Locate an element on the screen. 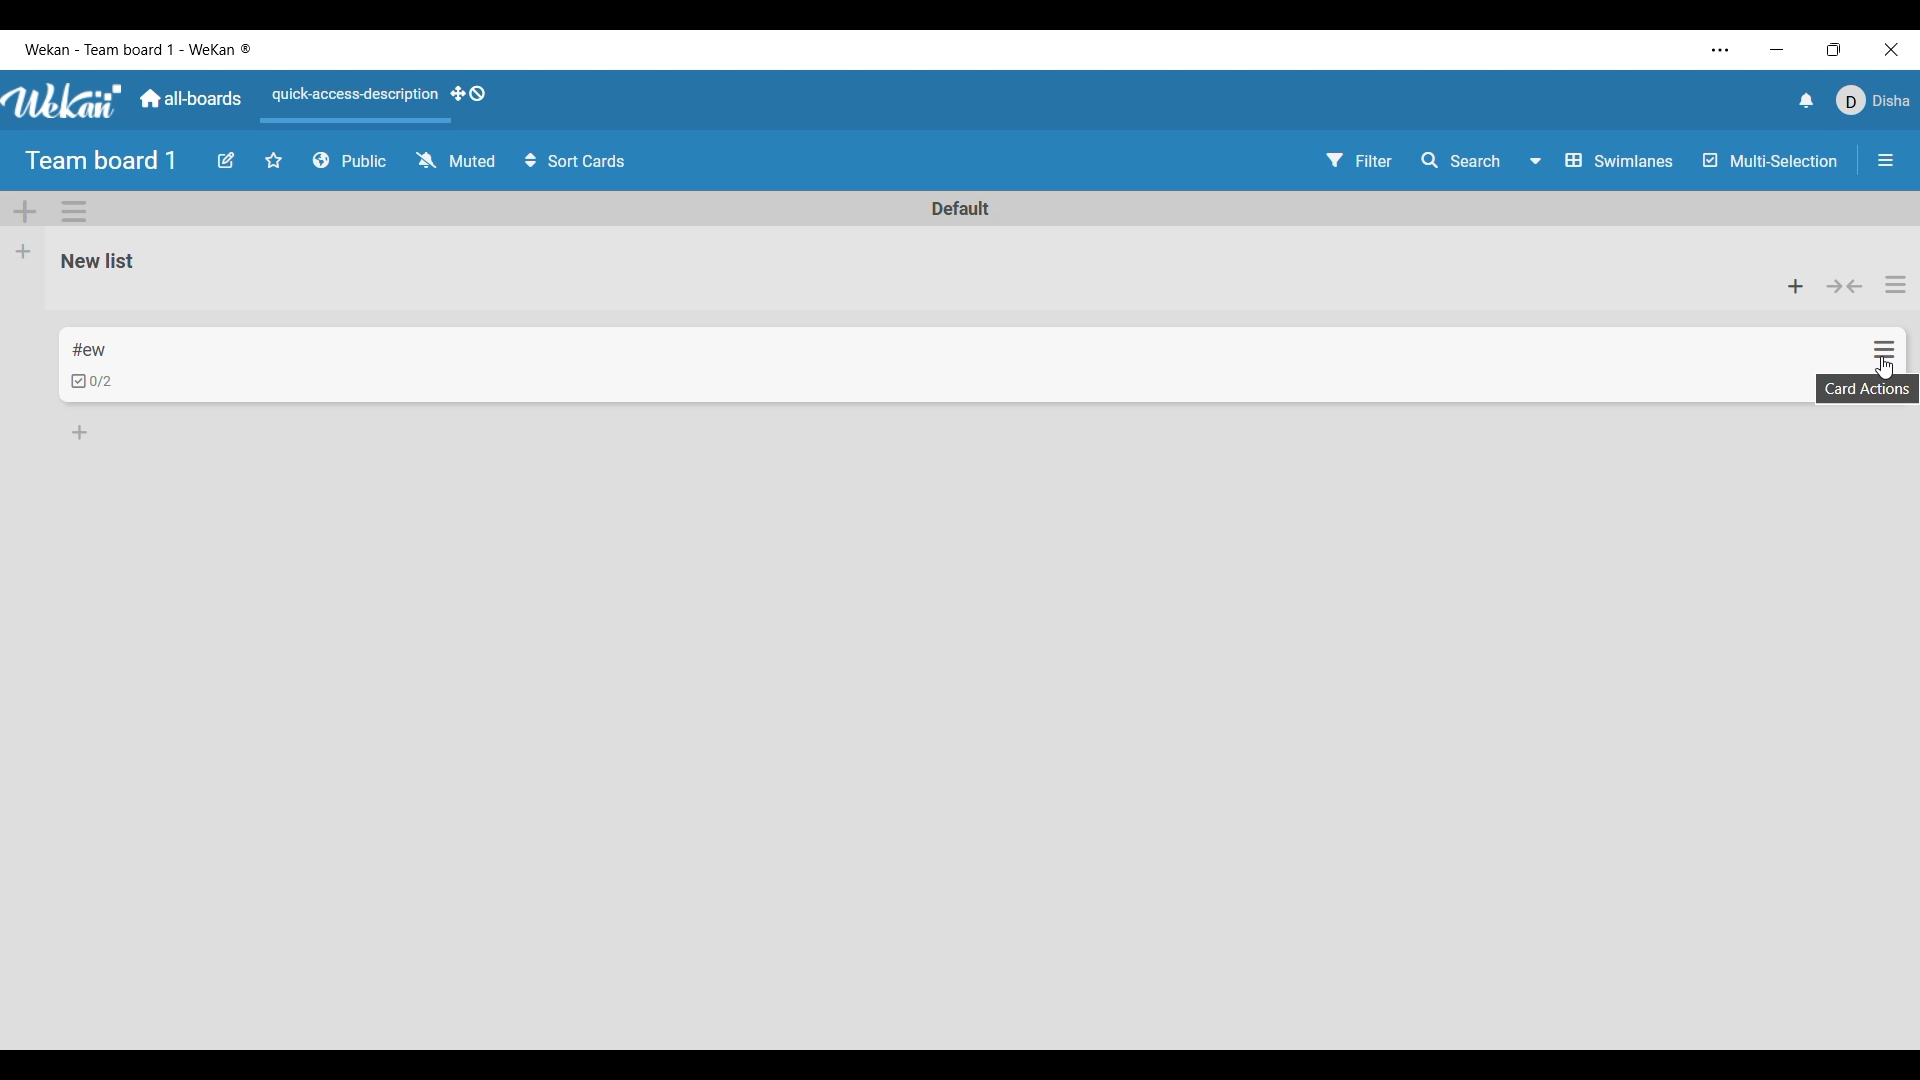 This screenshot has height=1080, width=1920. List name is located at coordinates (98, 262).